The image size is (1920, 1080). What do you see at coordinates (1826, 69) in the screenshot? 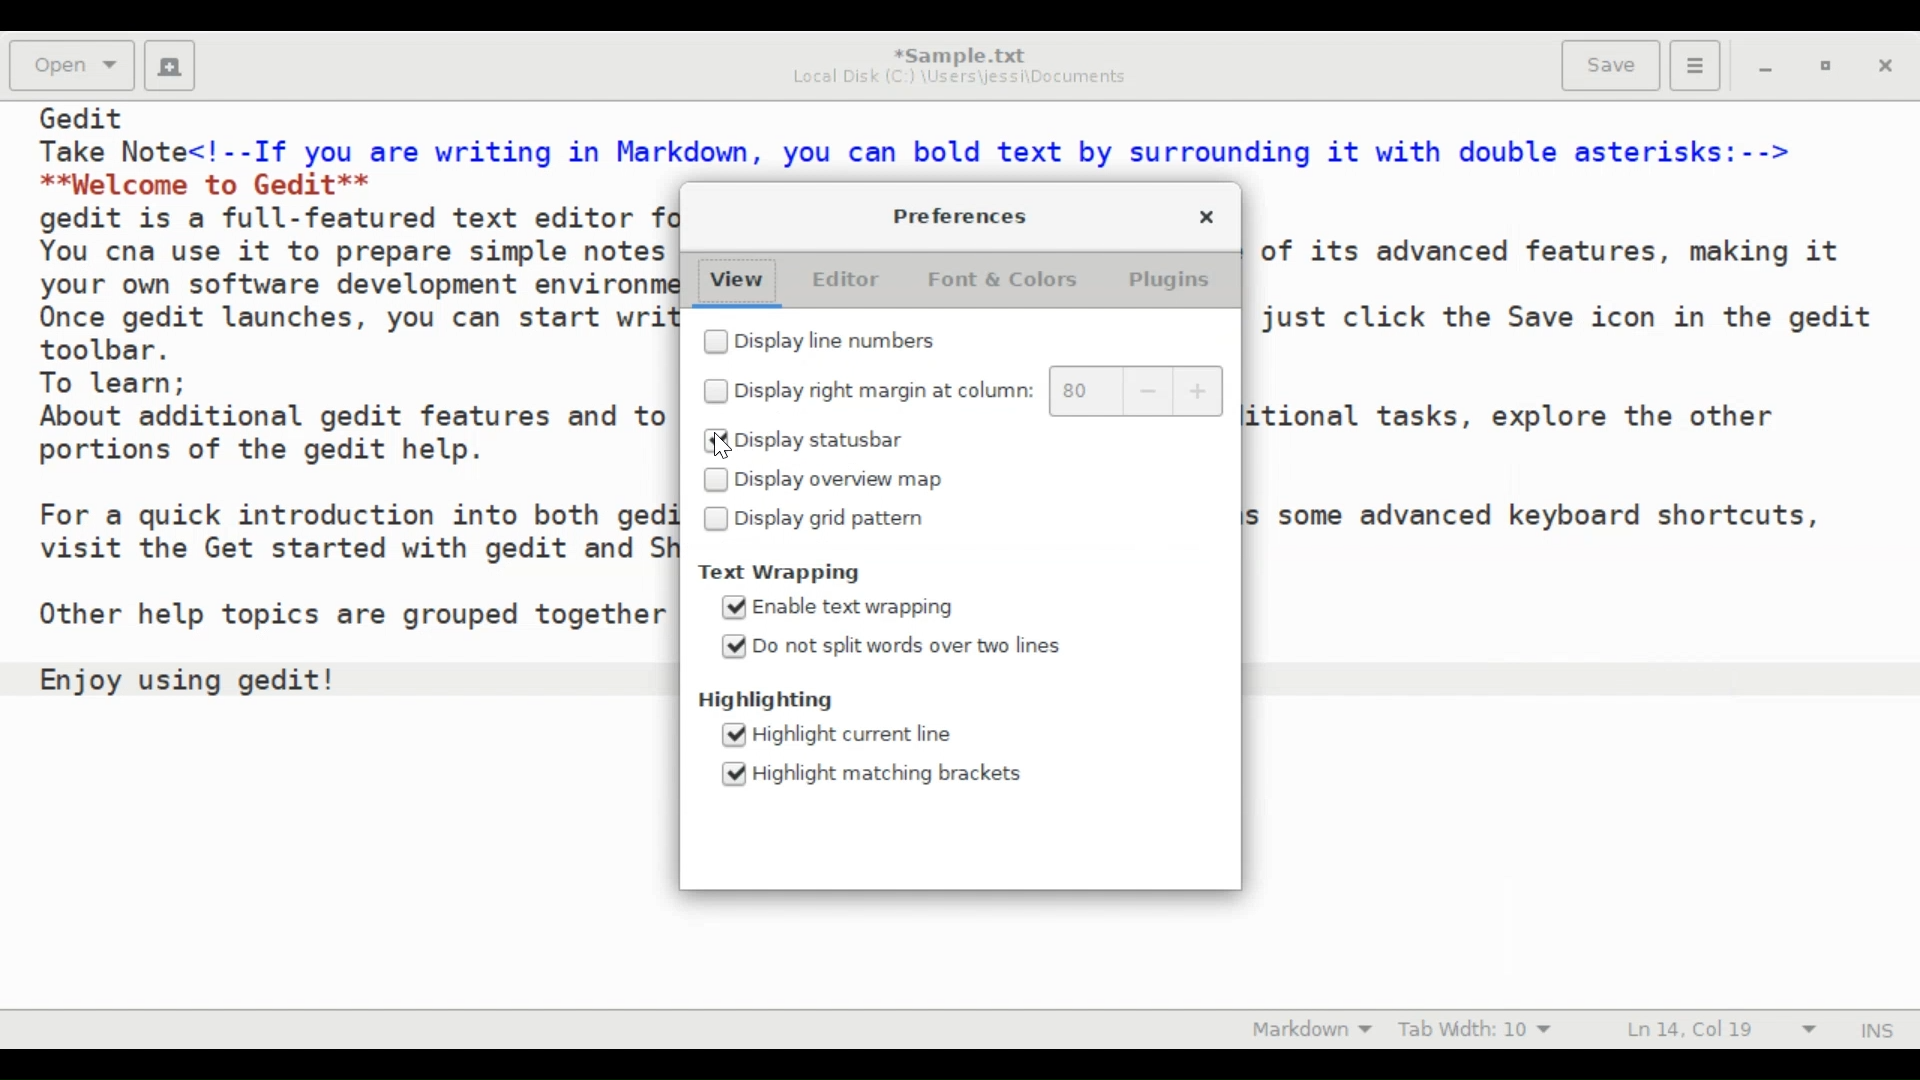
I see `restore` at bounding box center [1826, 69].